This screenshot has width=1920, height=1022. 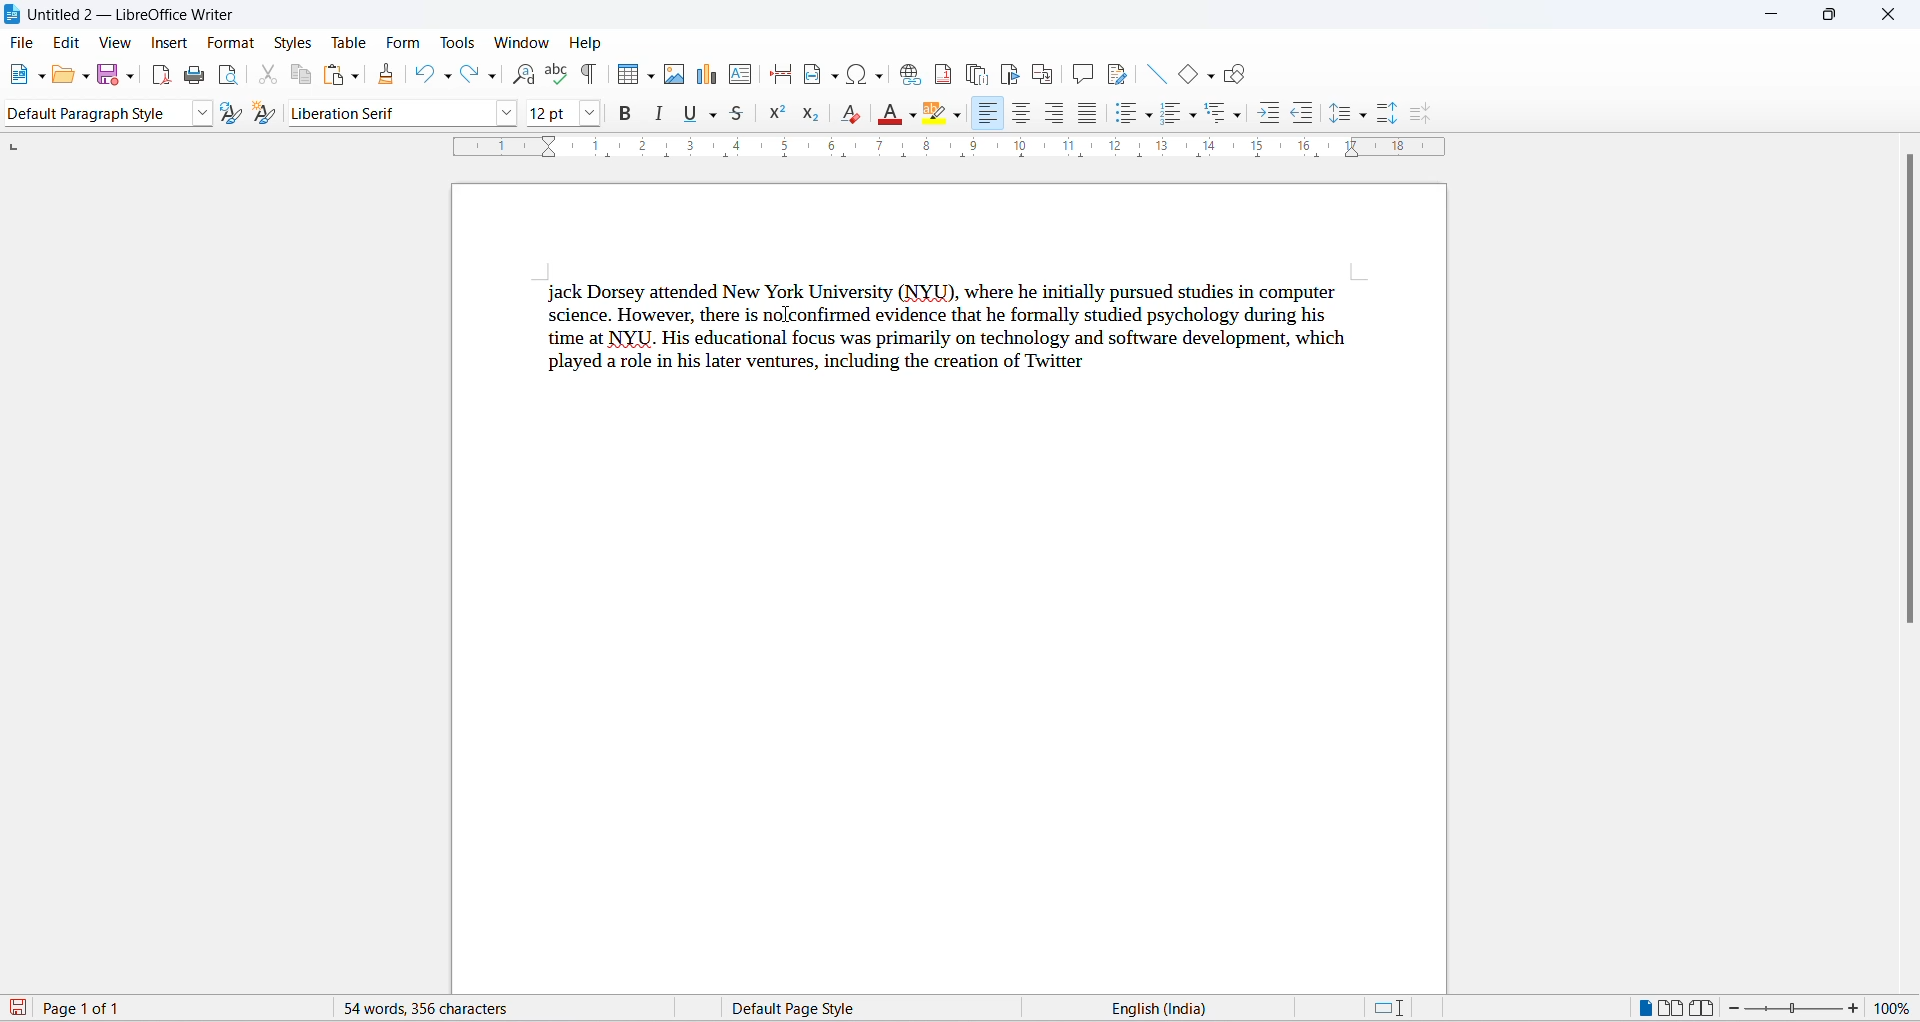 I want to click on insert chart, so click(x=710, y=75).